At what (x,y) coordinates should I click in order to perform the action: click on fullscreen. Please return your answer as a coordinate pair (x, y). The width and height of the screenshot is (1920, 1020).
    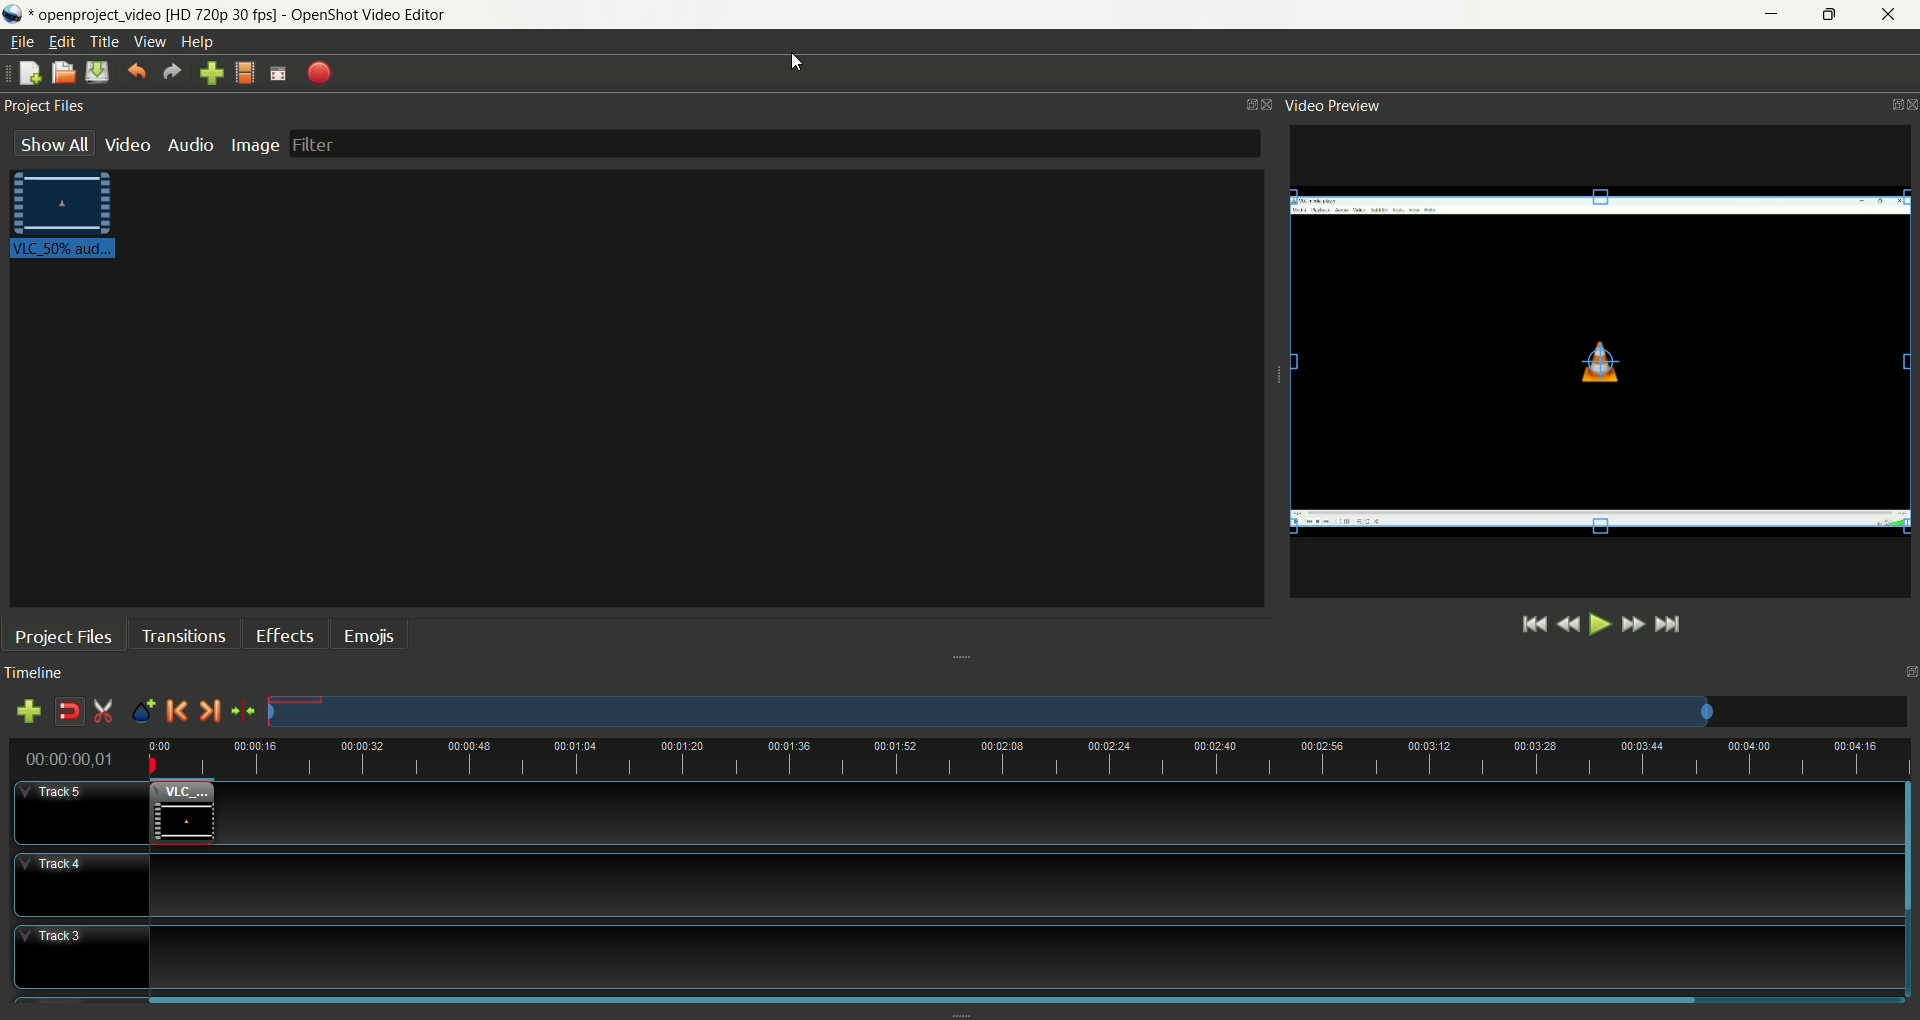
    Looking at the image, I should click on (279, 74).